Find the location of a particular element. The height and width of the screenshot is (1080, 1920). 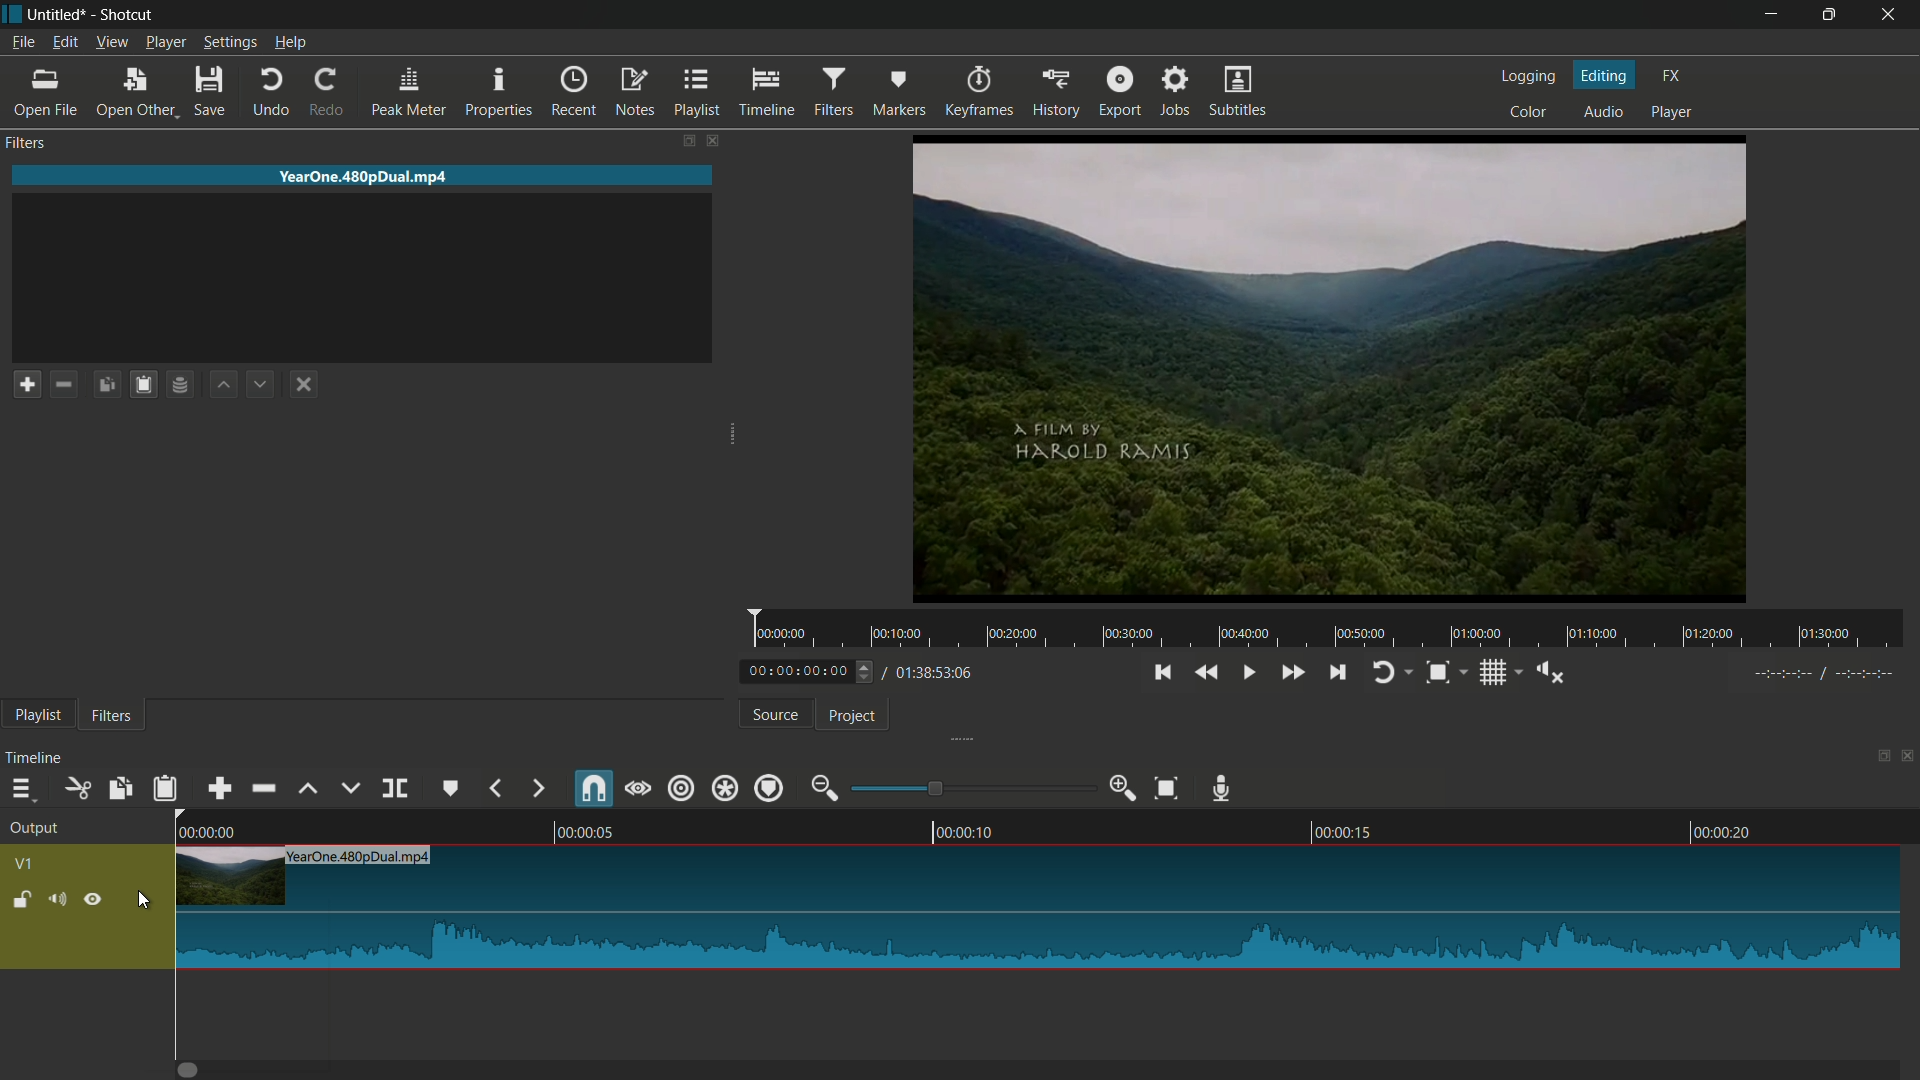

add a filter is located at coordinates (26, 384).